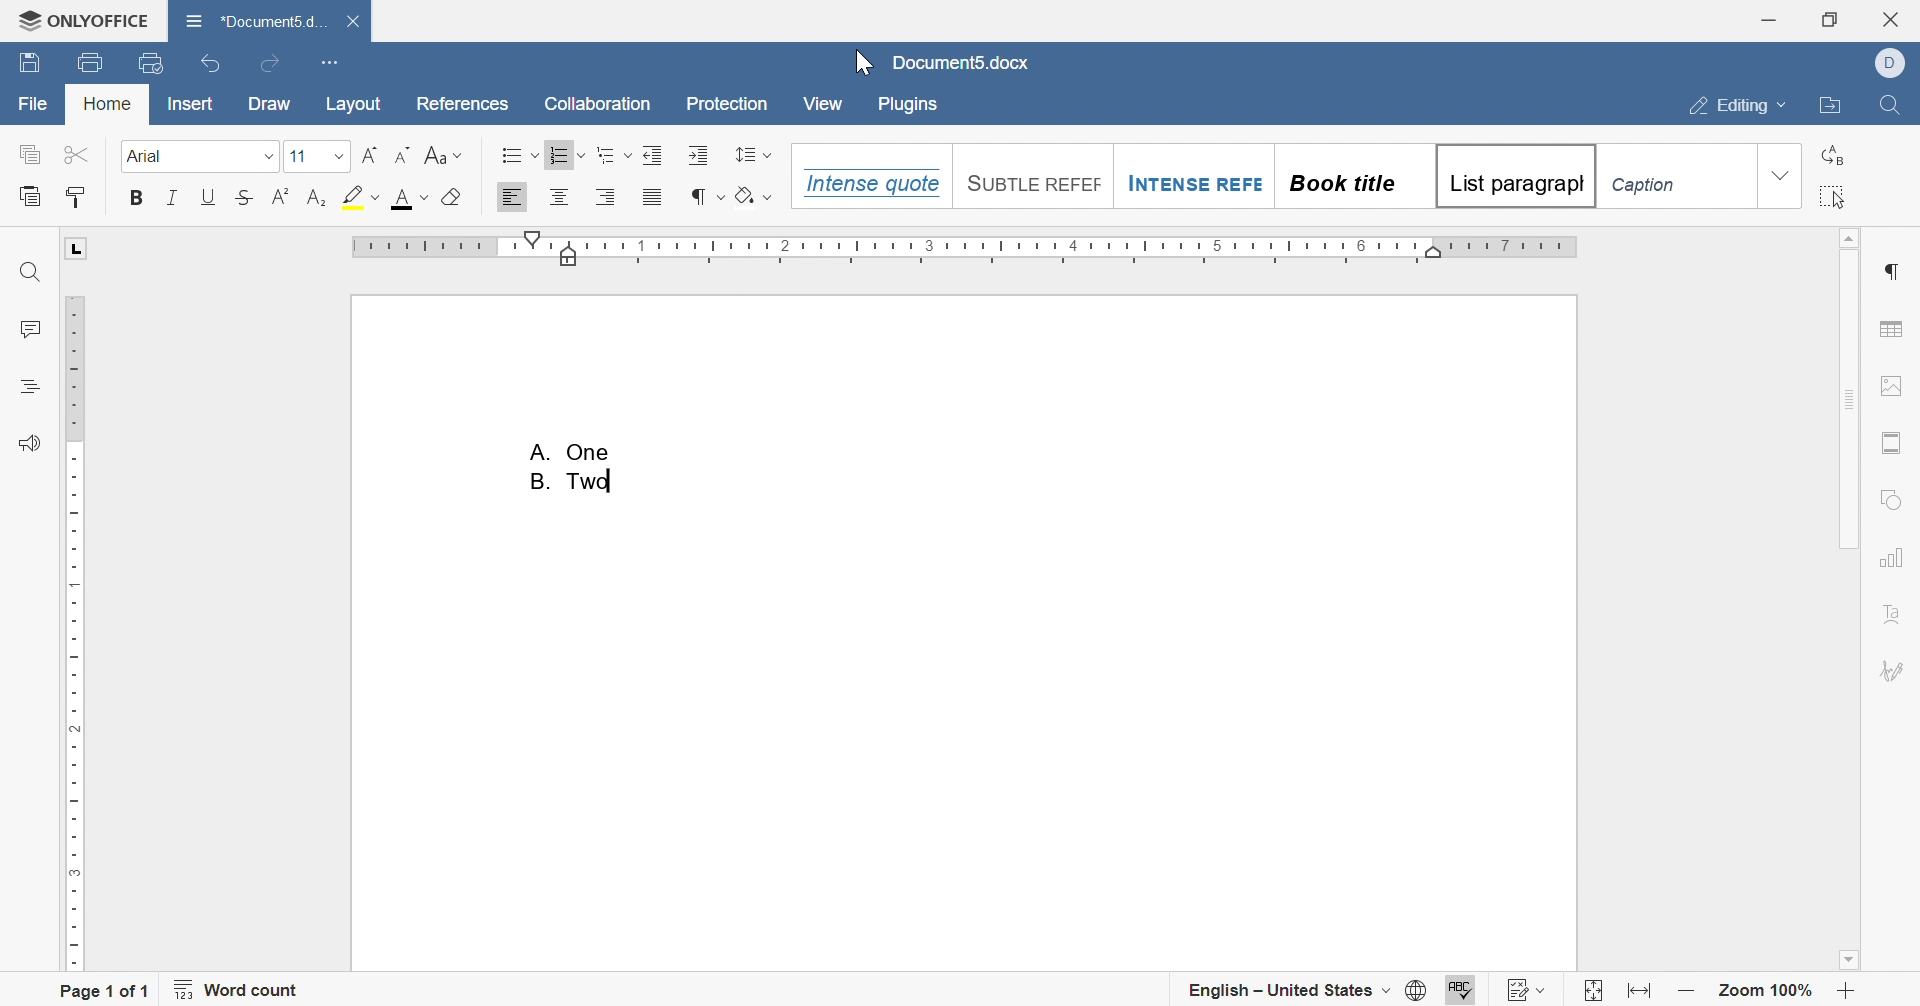 Image resolution: width=1920 pixels, height=1006 pixels. I want to click on image settings, so click(1894, 386).